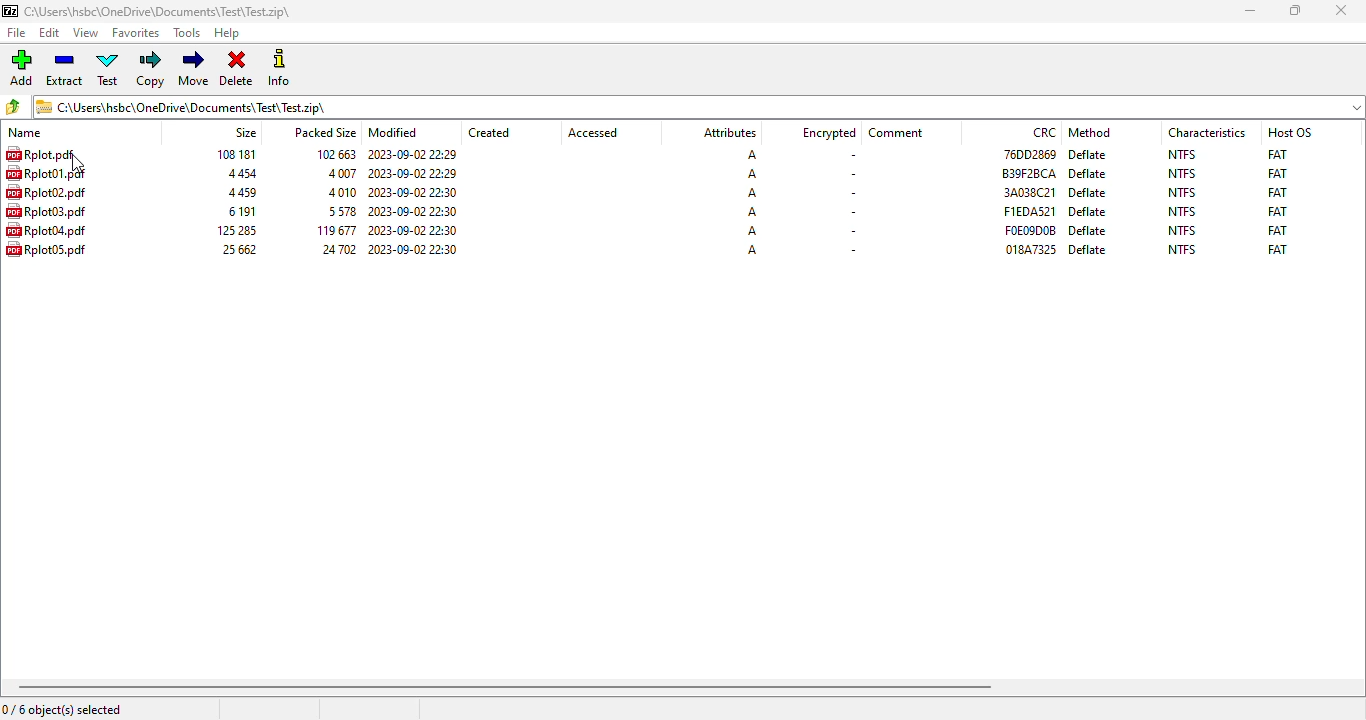  I want to click on characteristics, so click(1207, 132).